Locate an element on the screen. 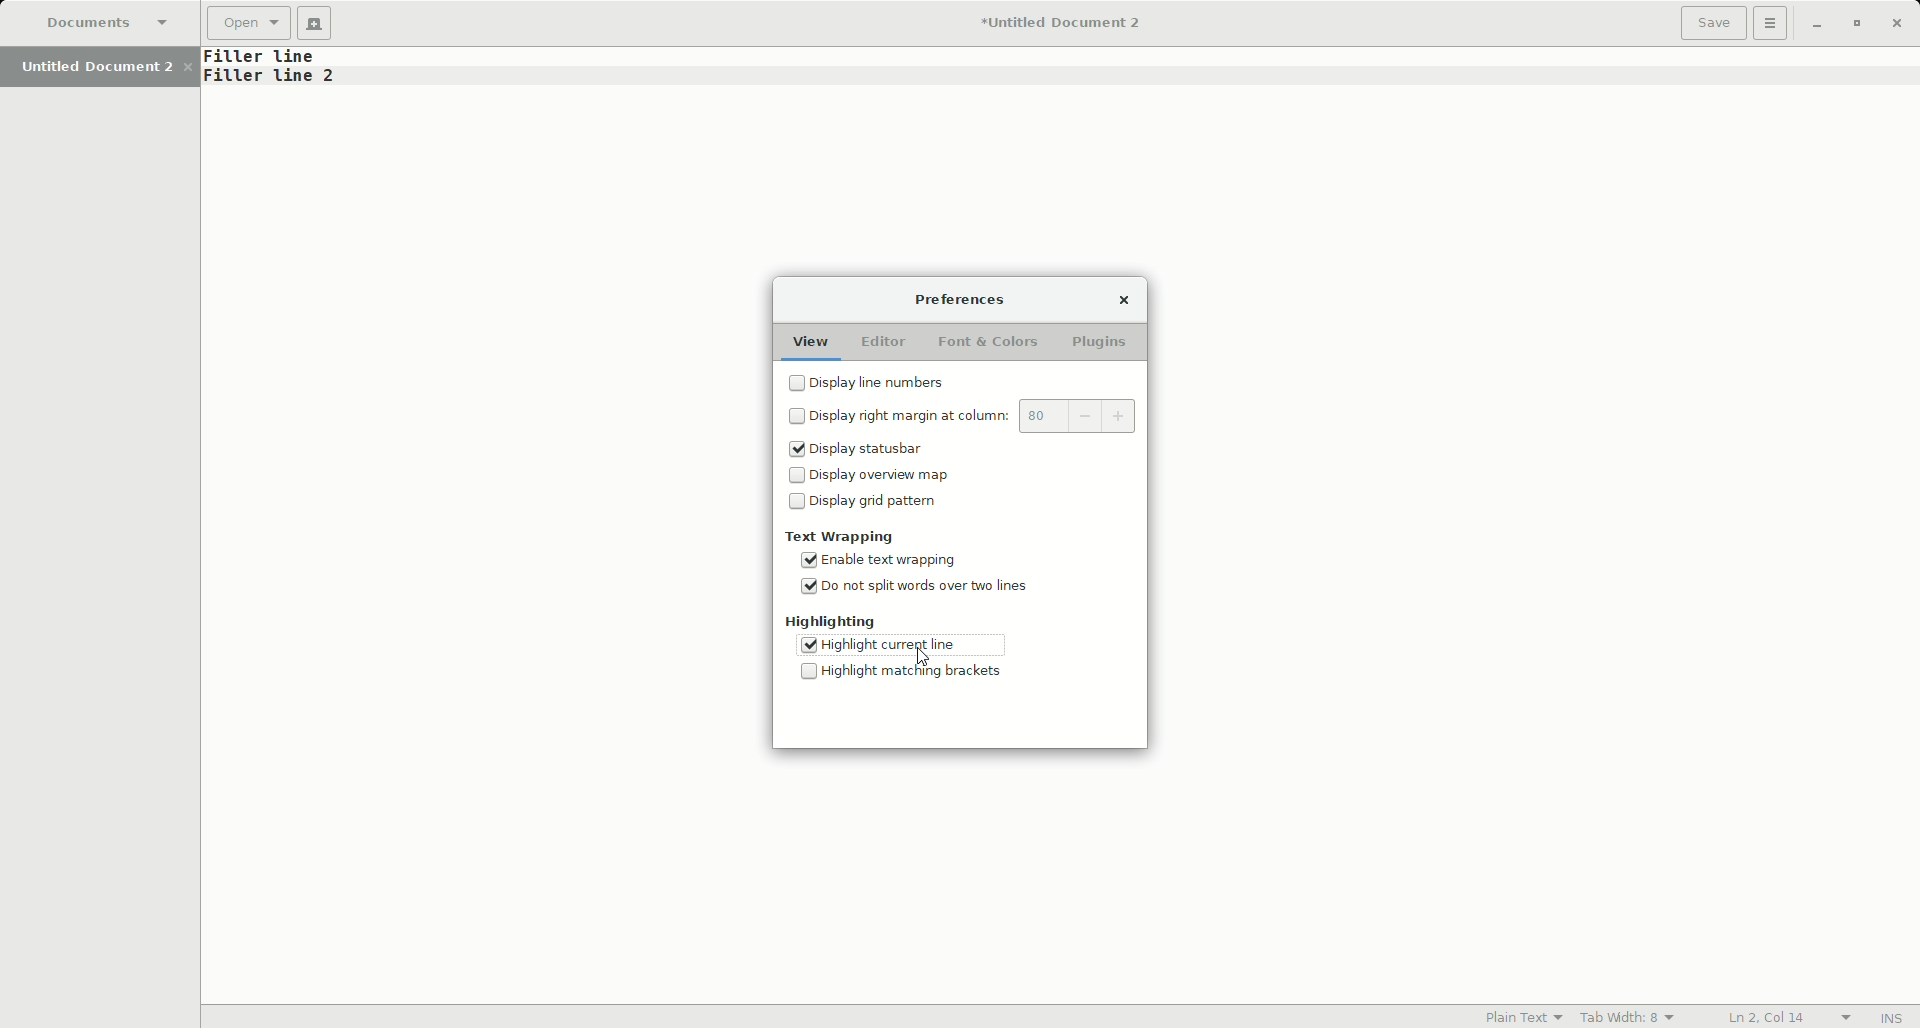 Image resolution: width=1920 pixels, height=1028 pixels. Display overview map is located at coordinates (869, 477).